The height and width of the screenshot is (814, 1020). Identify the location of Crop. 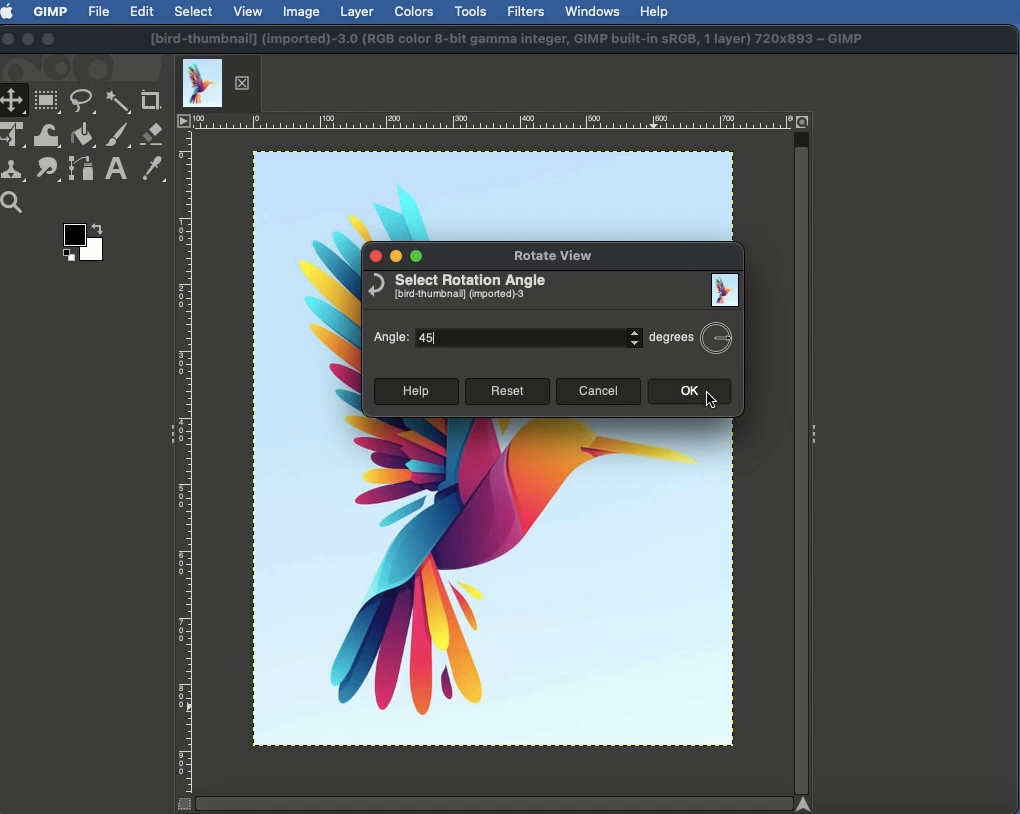
(151, 101).